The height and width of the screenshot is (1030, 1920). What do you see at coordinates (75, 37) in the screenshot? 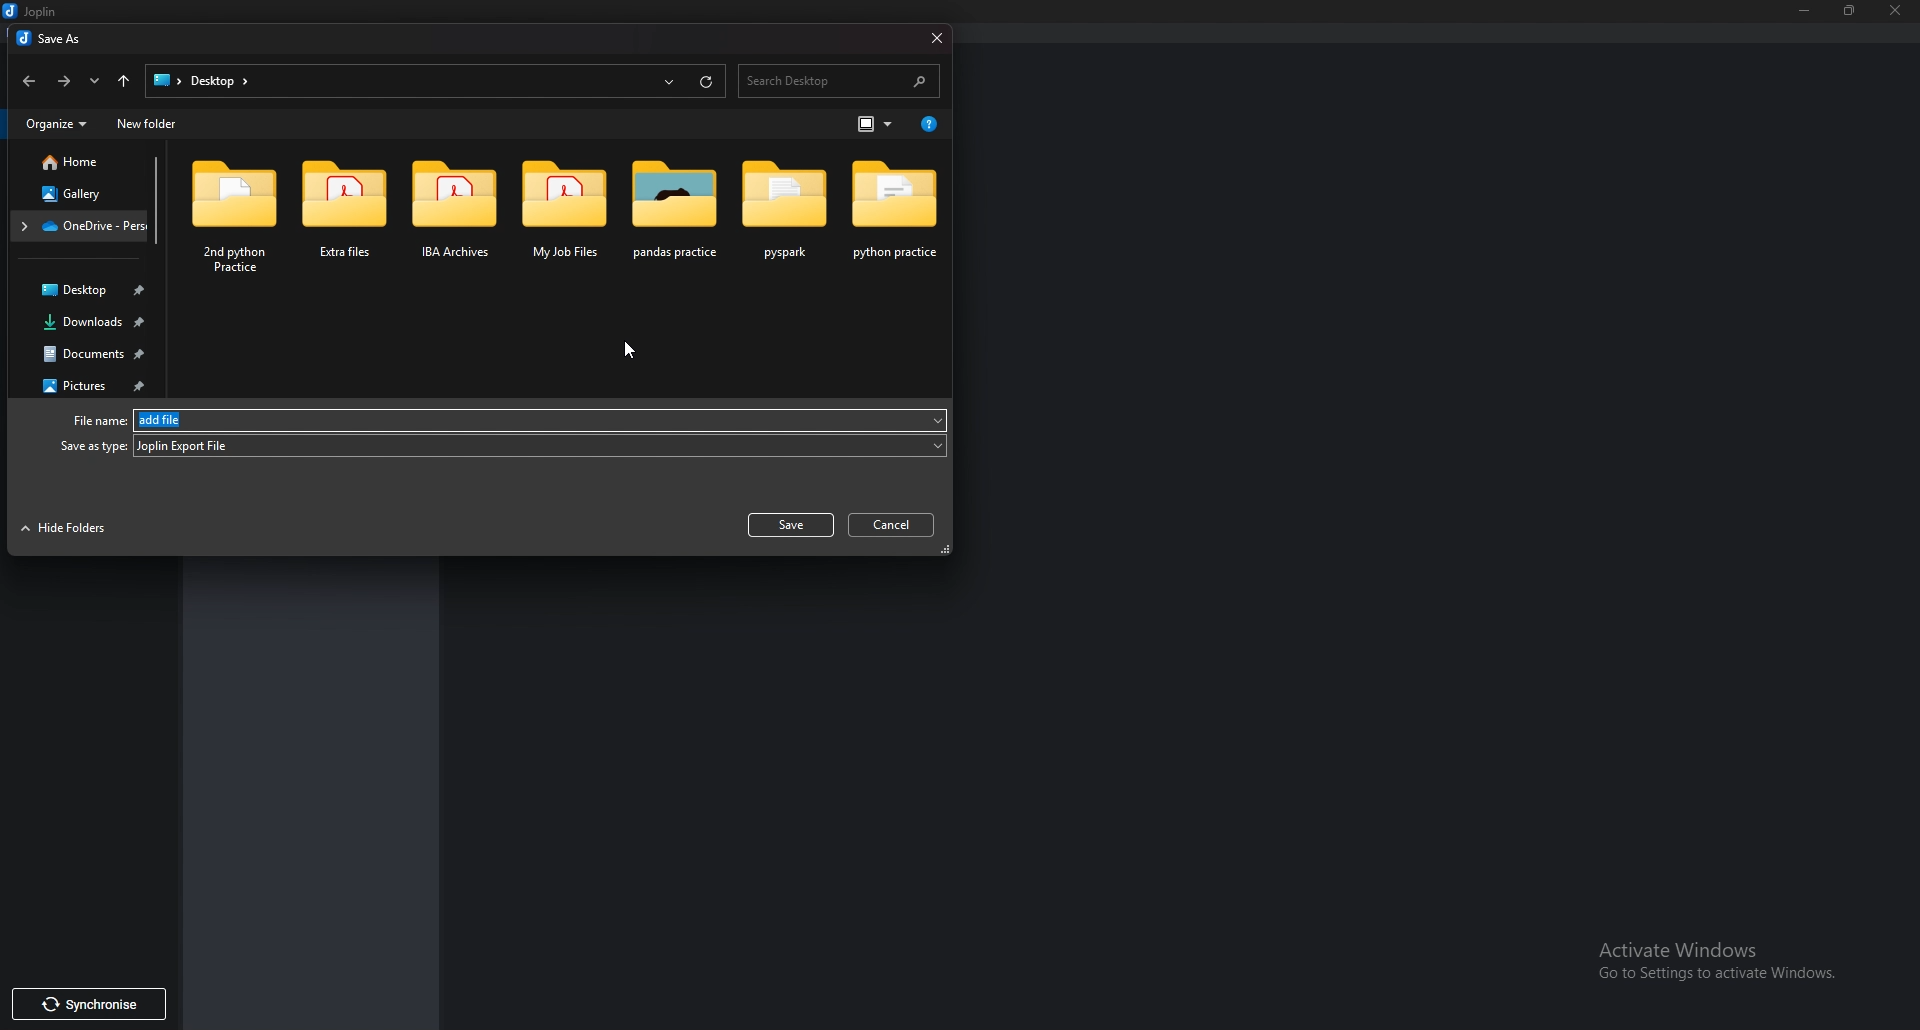
I see `save as` at bounding box center [75, 37].